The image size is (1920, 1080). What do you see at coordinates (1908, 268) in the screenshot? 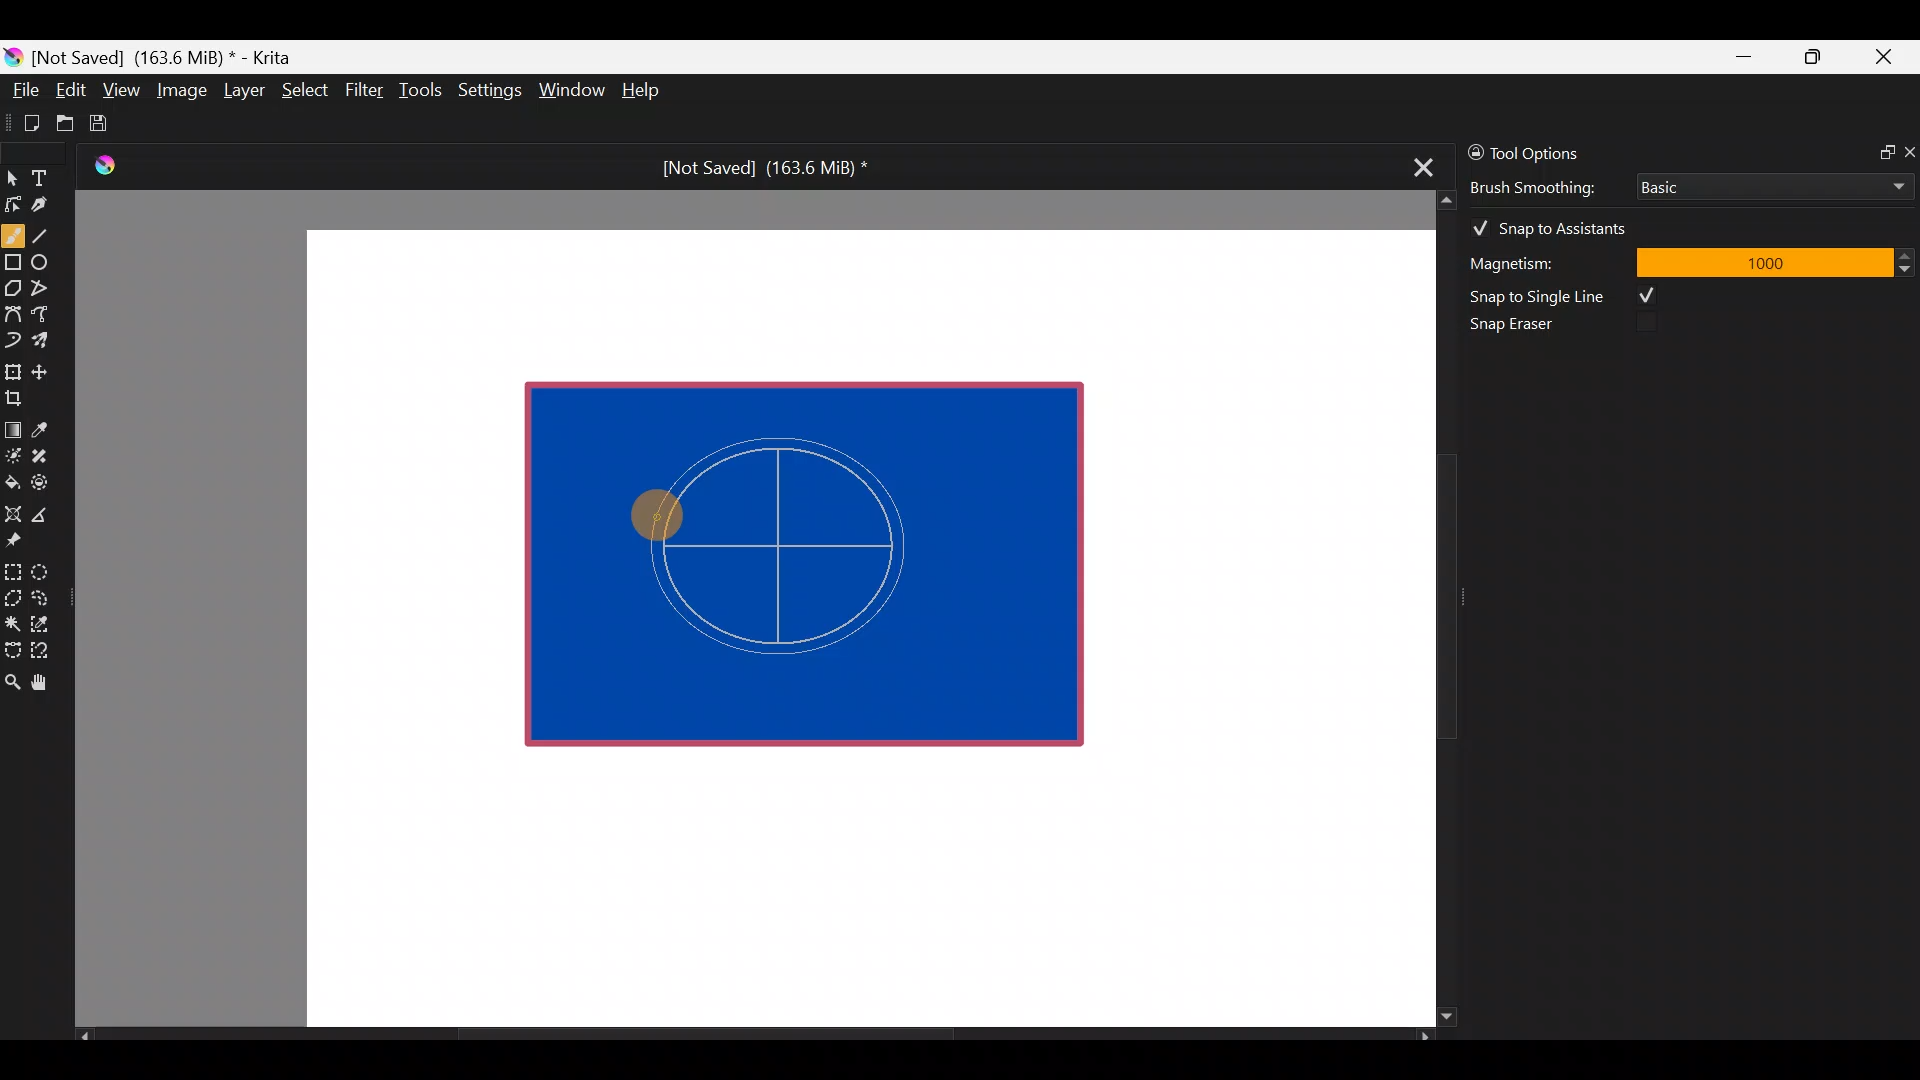
I see `Decrease` at bounding box center [1908, 268].